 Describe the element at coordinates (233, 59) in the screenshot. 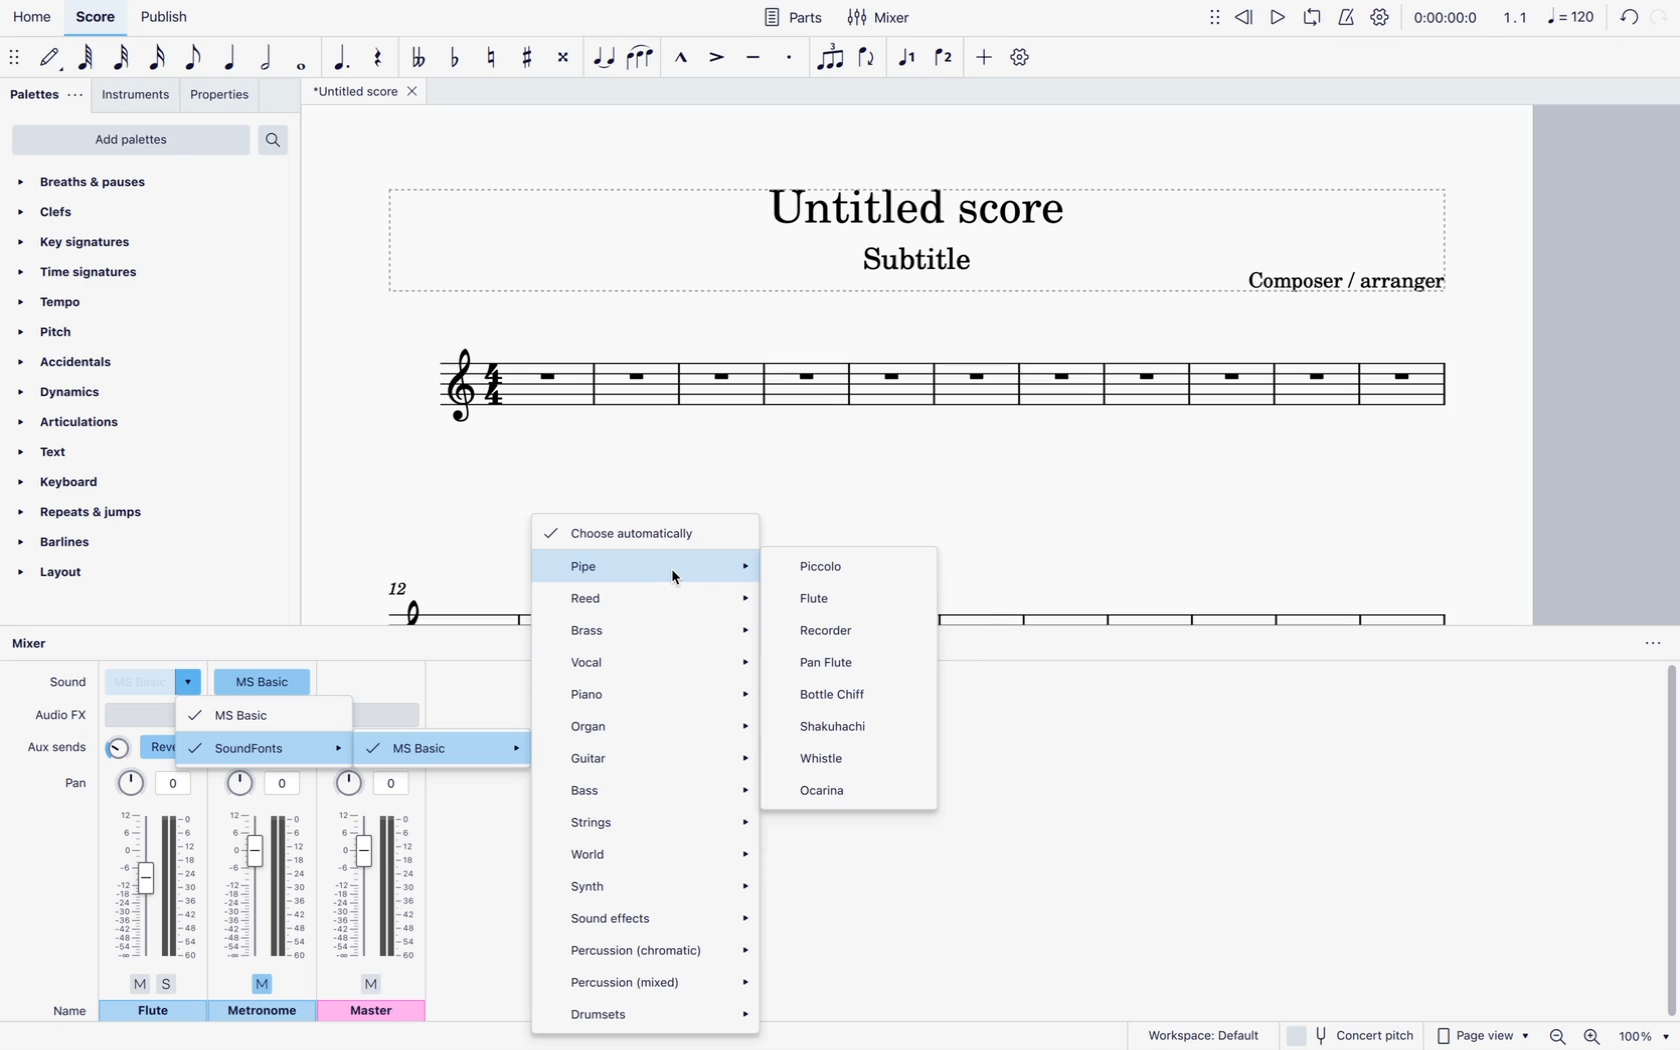

I see `quarter note` at that location.